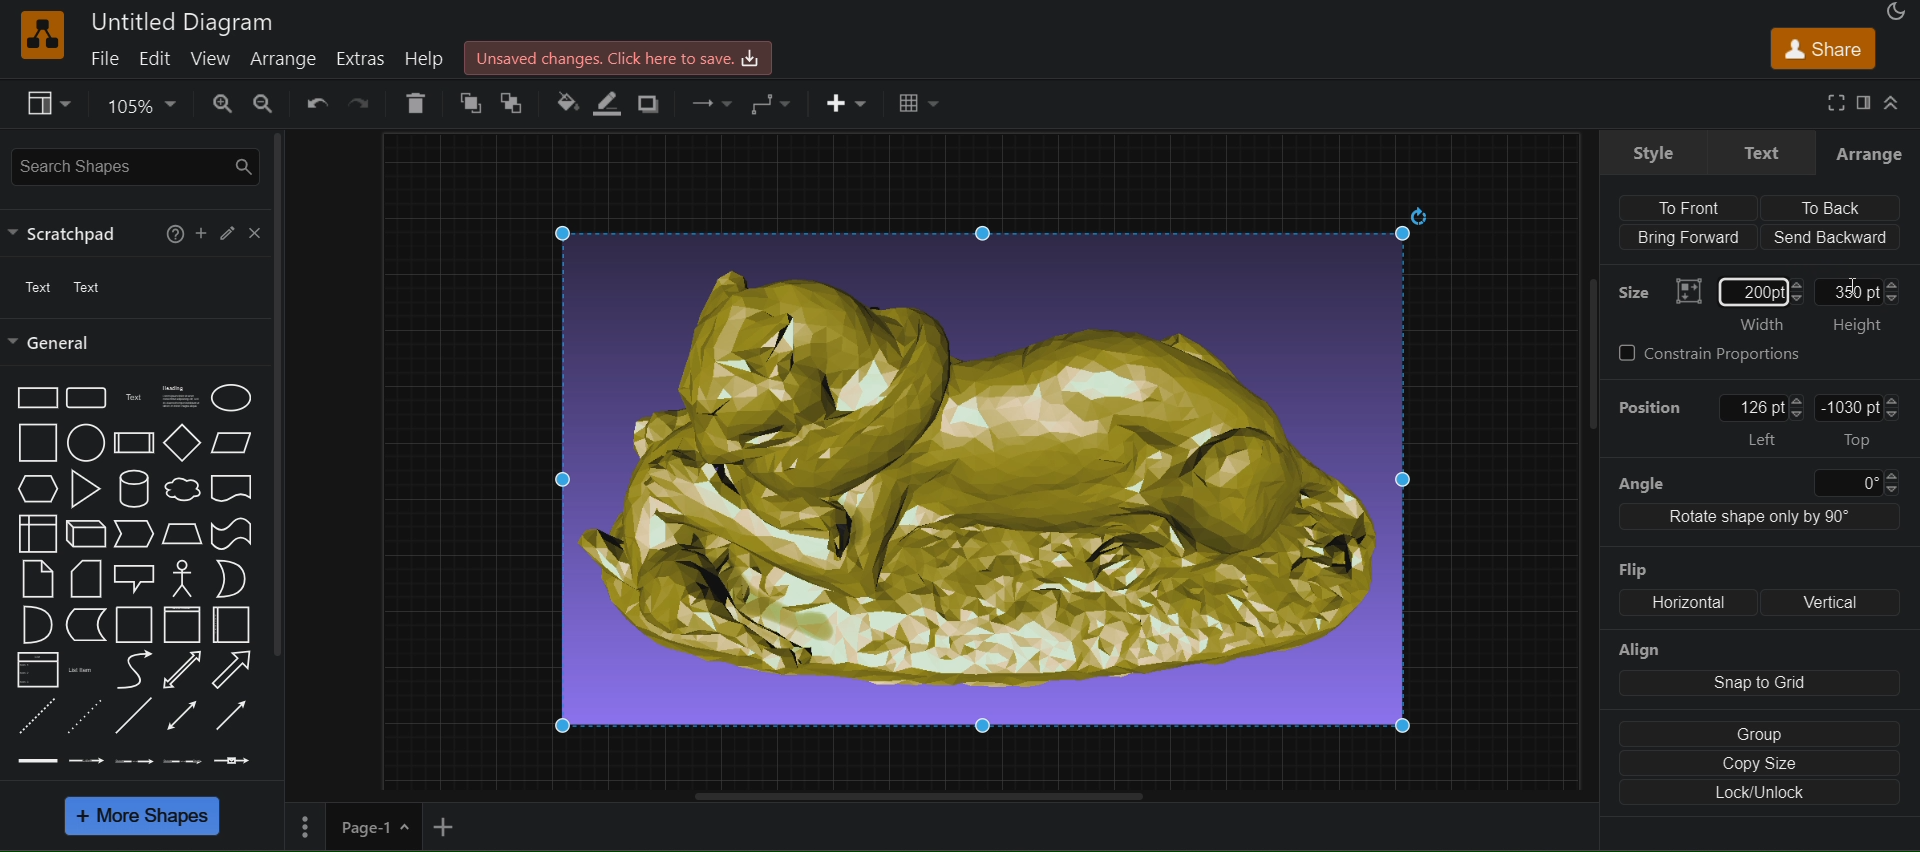 The width and height of the screenshot is (1920, 852). I want to click on scrollbar, so click(1587, 354).